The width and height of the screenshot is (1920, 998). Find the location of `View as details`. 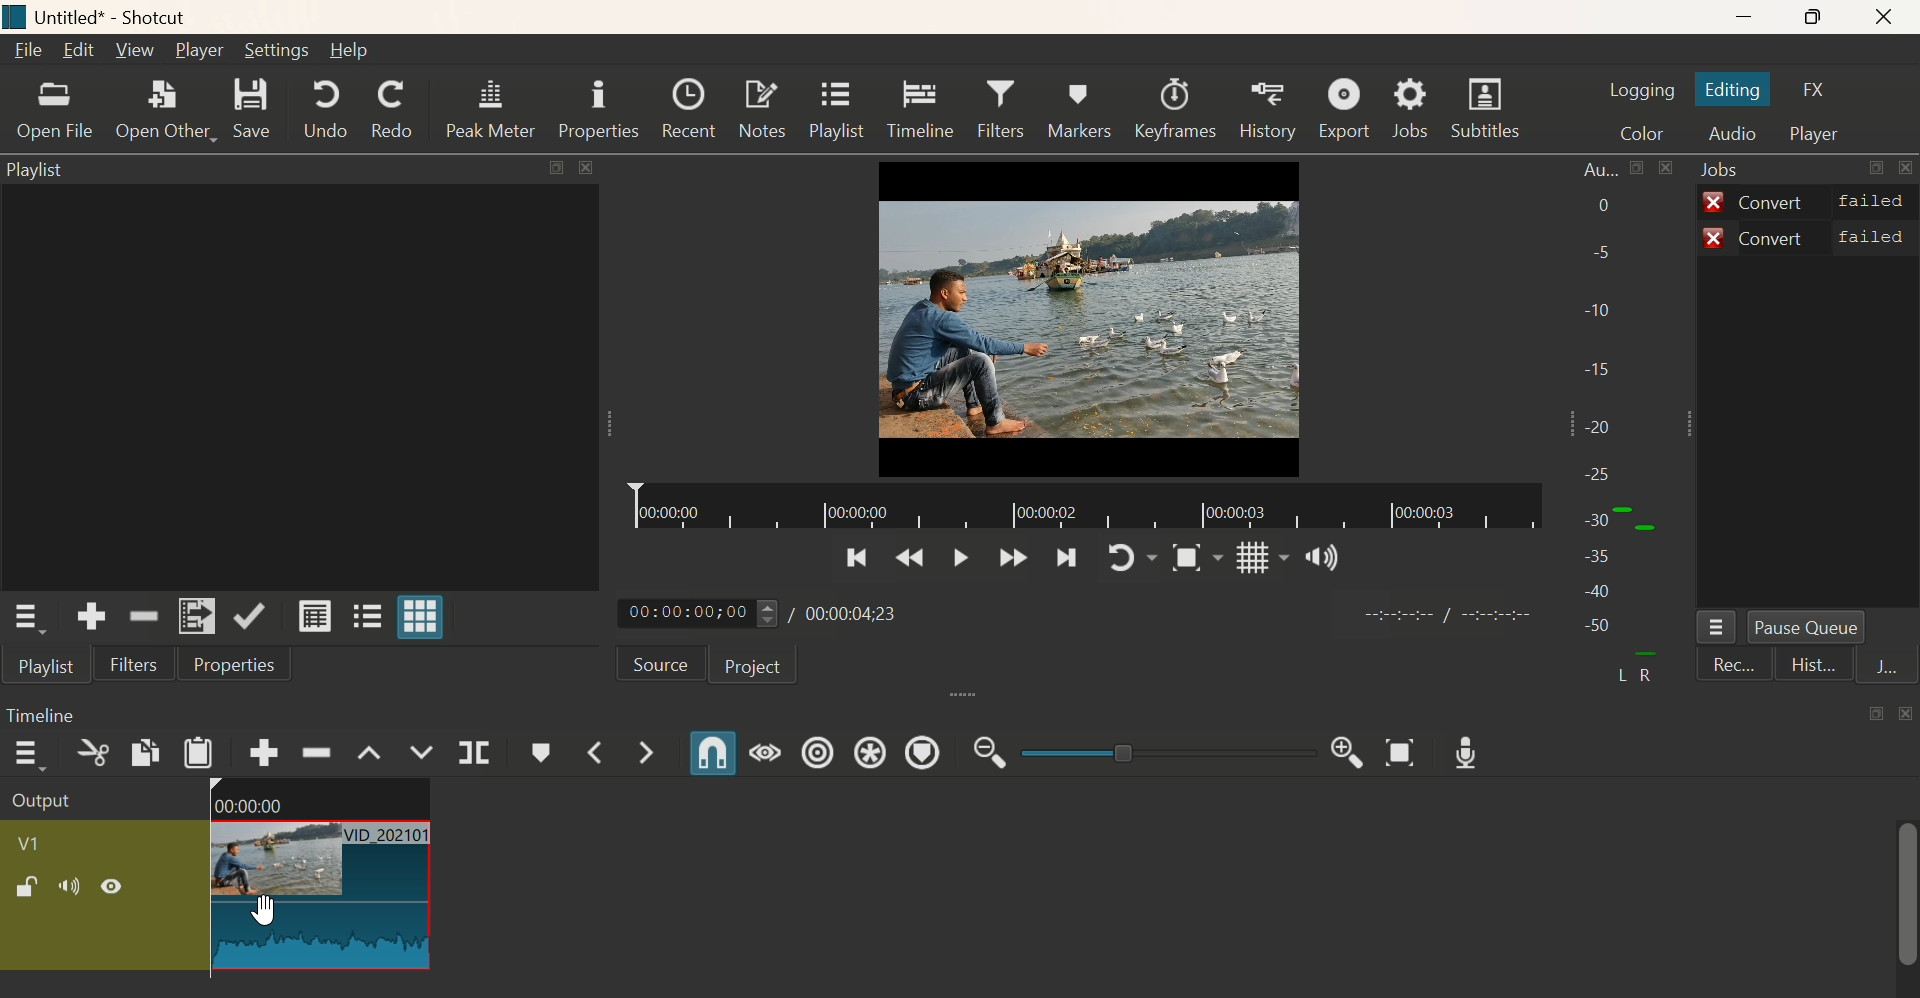

View as details is located at coordinates (318, 618).